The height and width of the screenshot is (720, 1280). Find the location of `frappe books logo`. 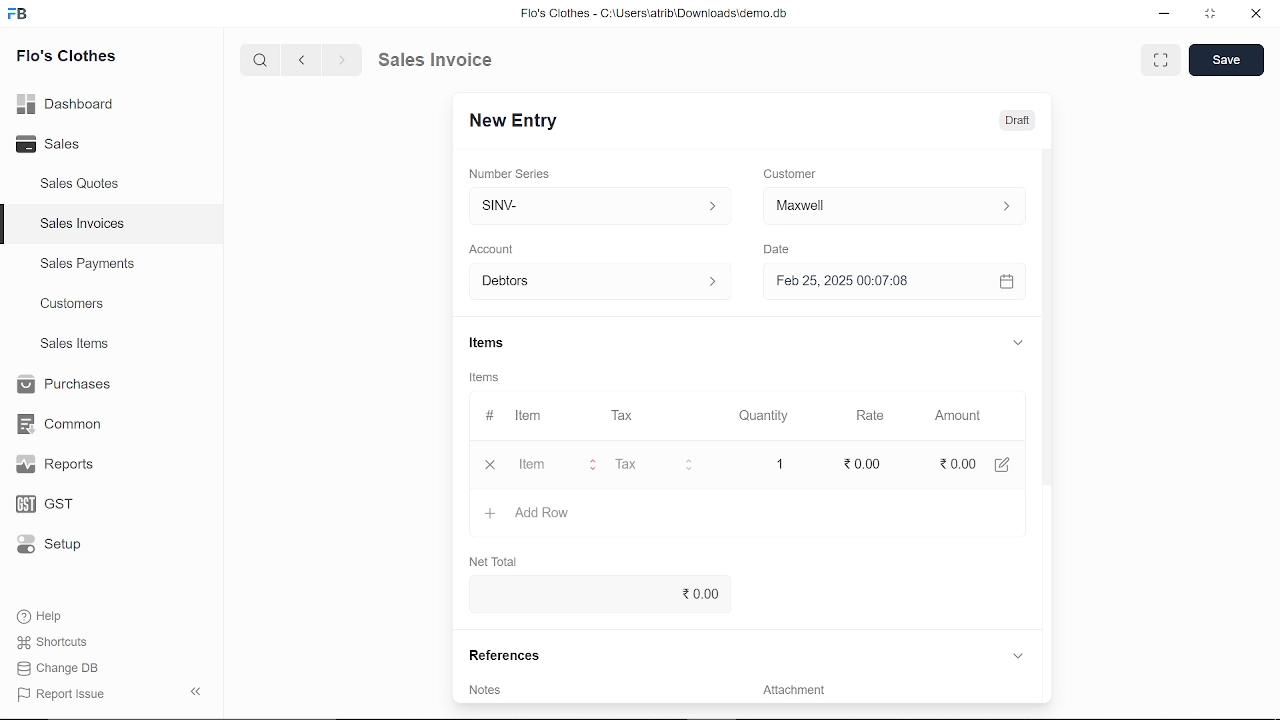

frappe books logo is located at coordinates (20, 17).